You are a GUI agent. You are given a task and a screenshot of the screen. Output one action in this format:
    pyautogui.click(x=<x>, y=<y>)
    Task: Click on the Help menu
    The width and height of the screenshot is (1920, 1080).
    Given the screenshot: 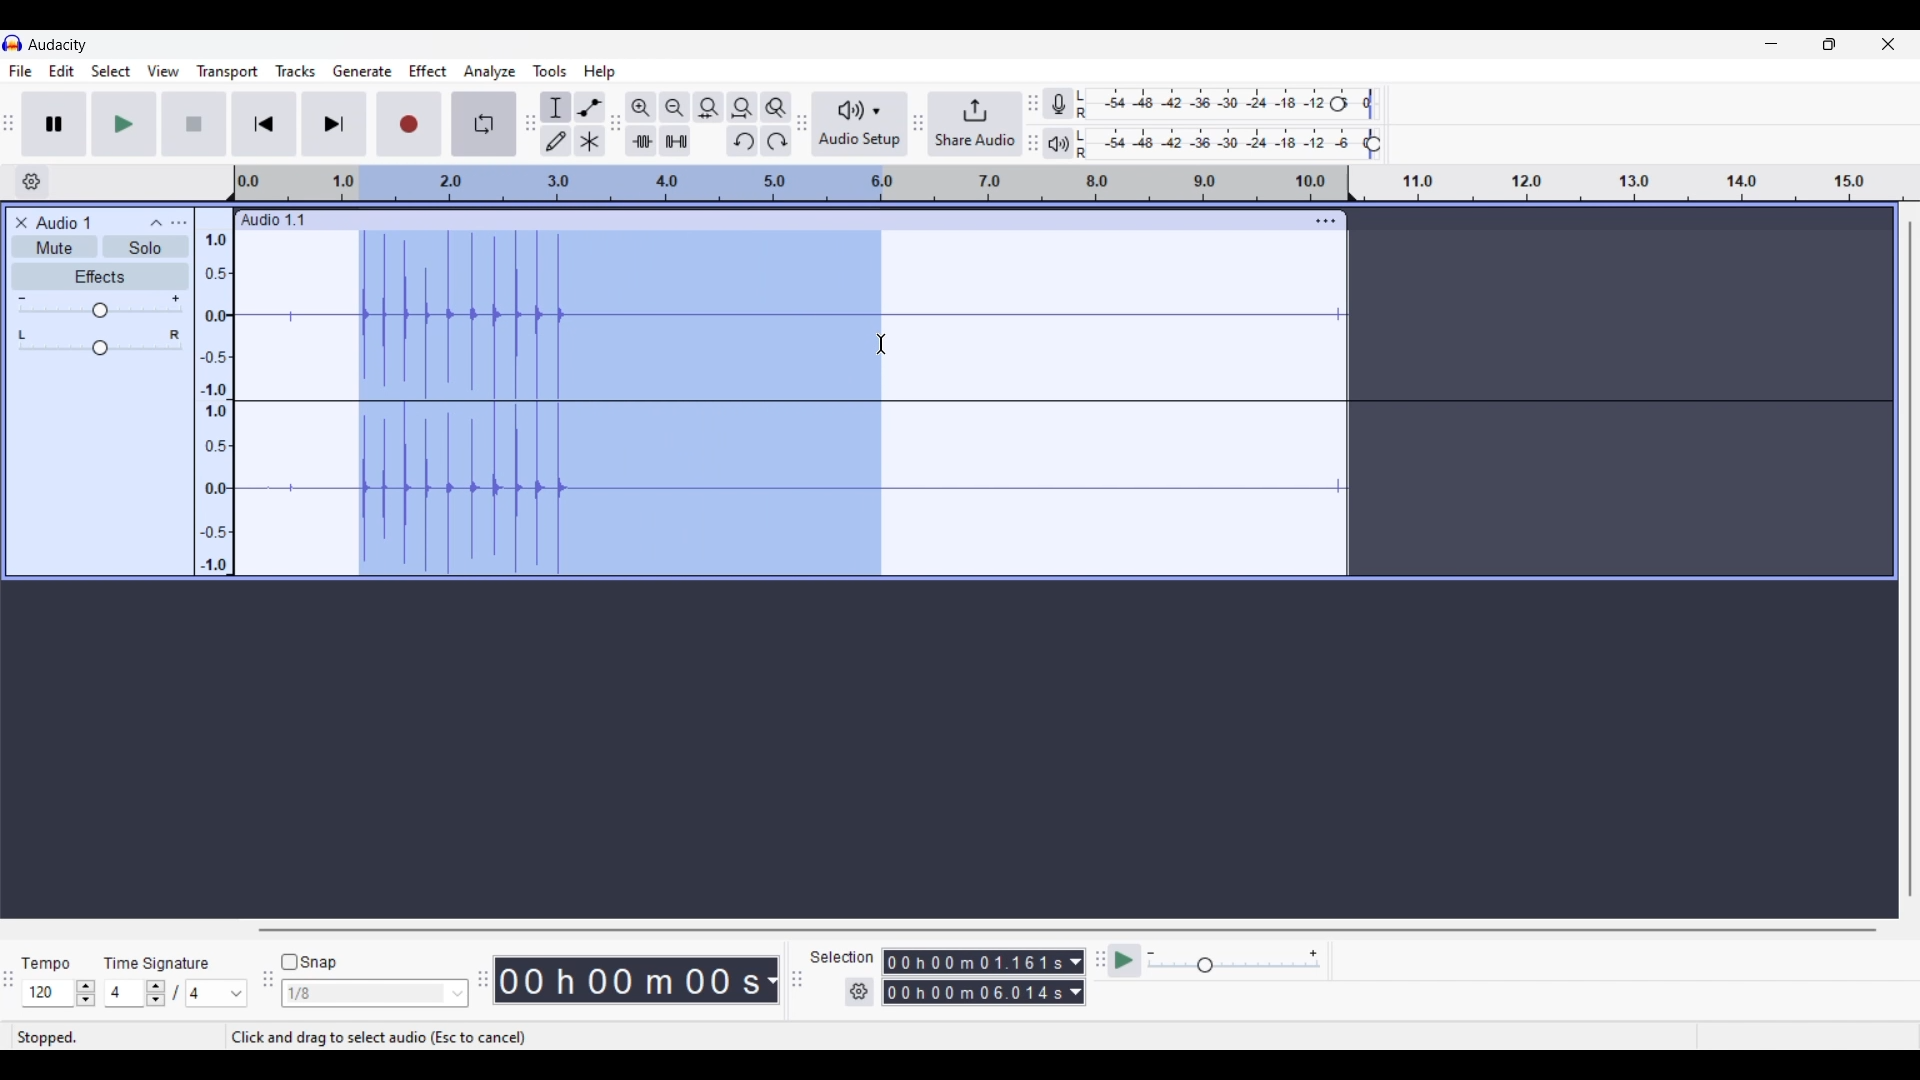 What is the action you would take?
    pyautogui.click(x=598, y=71)
    